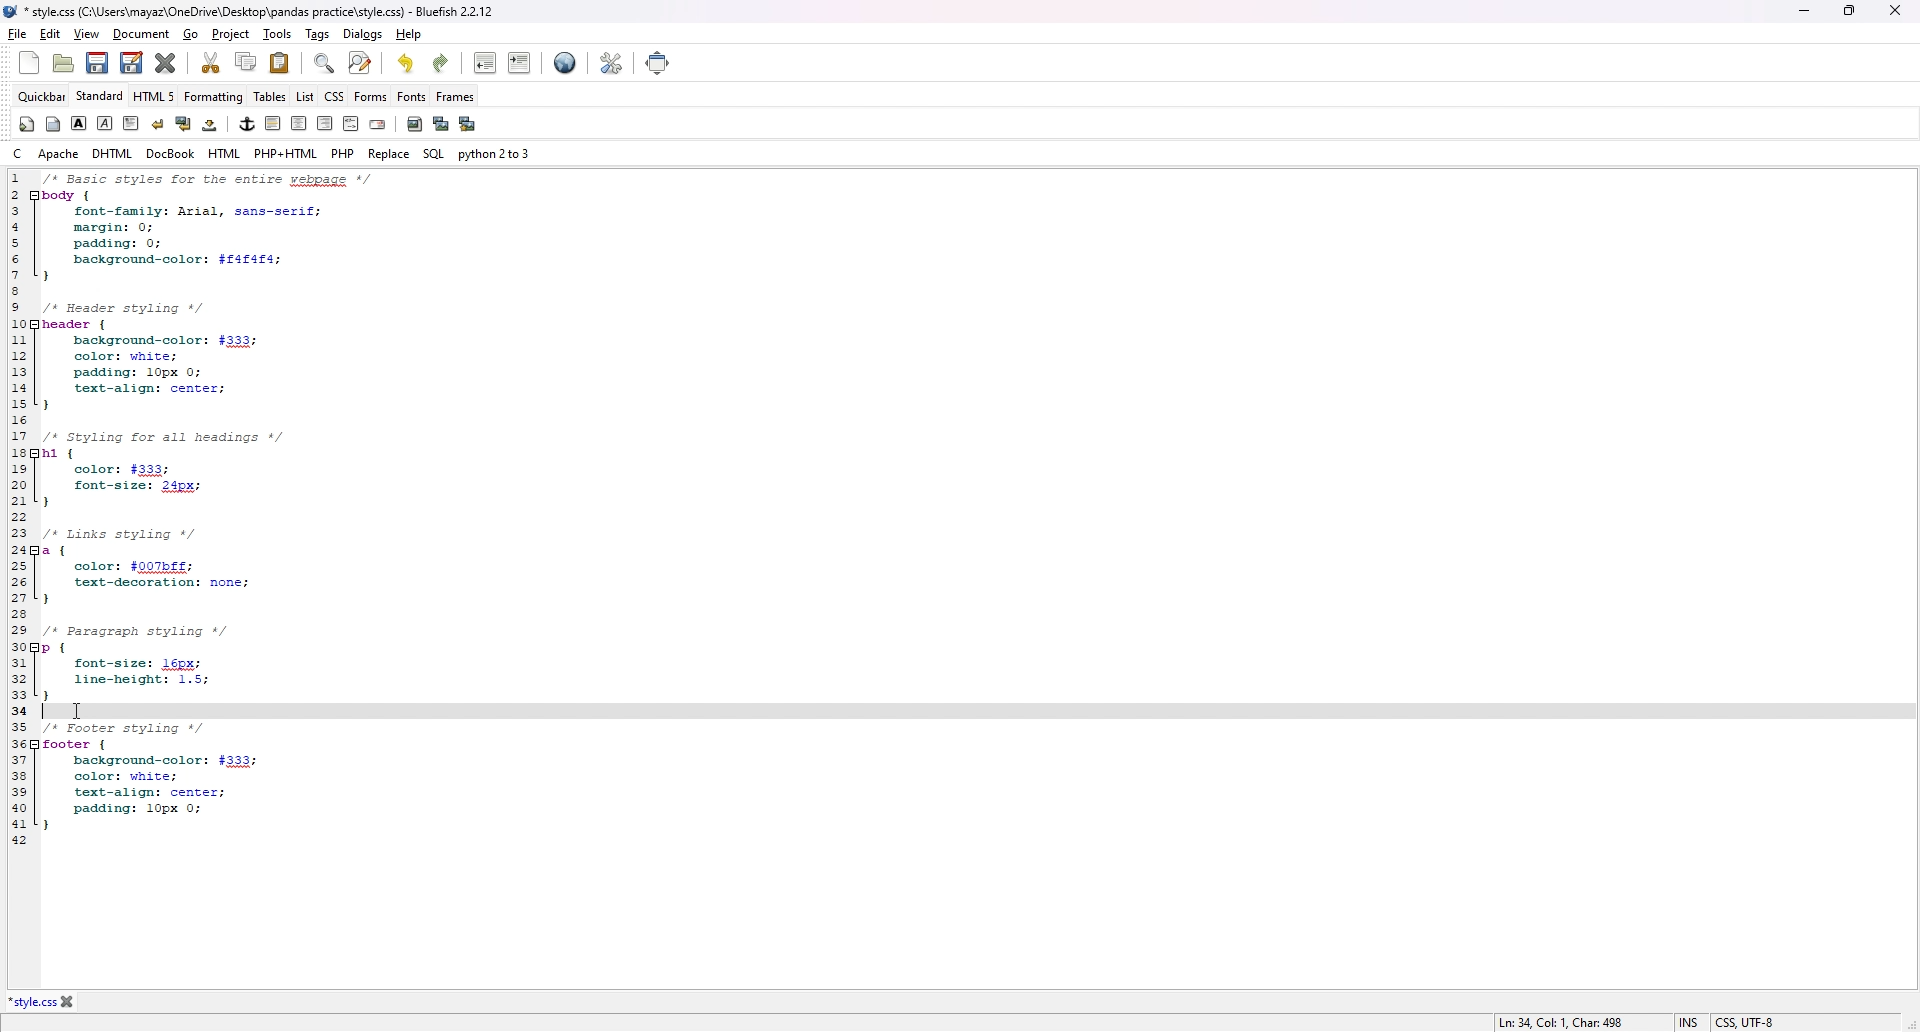 This screenshot has height=1032, width=1920. Describe the element at coordinates (114, 153) in the screenshot. I see `dhtml` at that location.